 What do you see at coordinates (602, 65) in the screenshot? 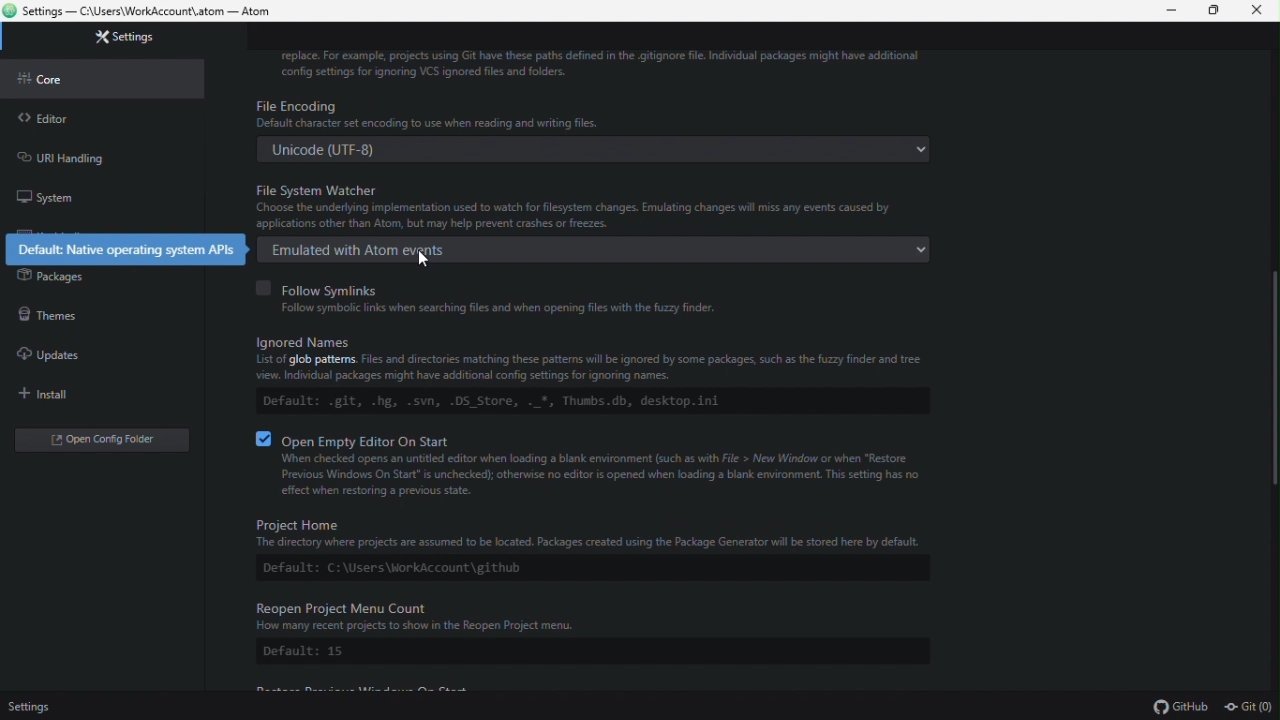
I see `replace. For example, projects using GIT have these paths defined in the .gitignore file. Individual packages might have additional config settings for ignoring VCS ignored files and folders` at bounding box center [602, 65].